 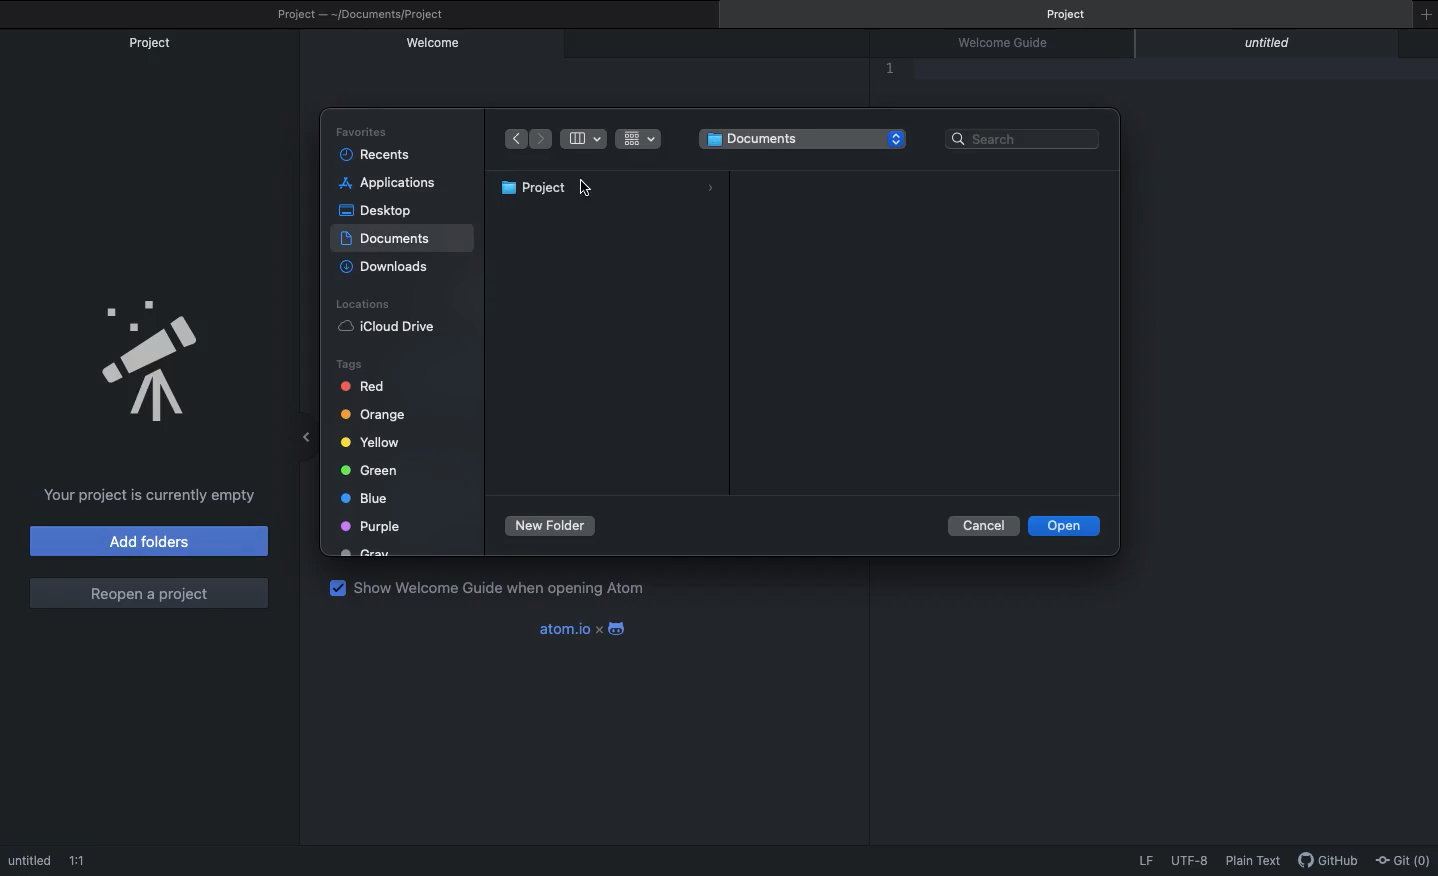 I want to click on Project, so click(x=363, y=15).